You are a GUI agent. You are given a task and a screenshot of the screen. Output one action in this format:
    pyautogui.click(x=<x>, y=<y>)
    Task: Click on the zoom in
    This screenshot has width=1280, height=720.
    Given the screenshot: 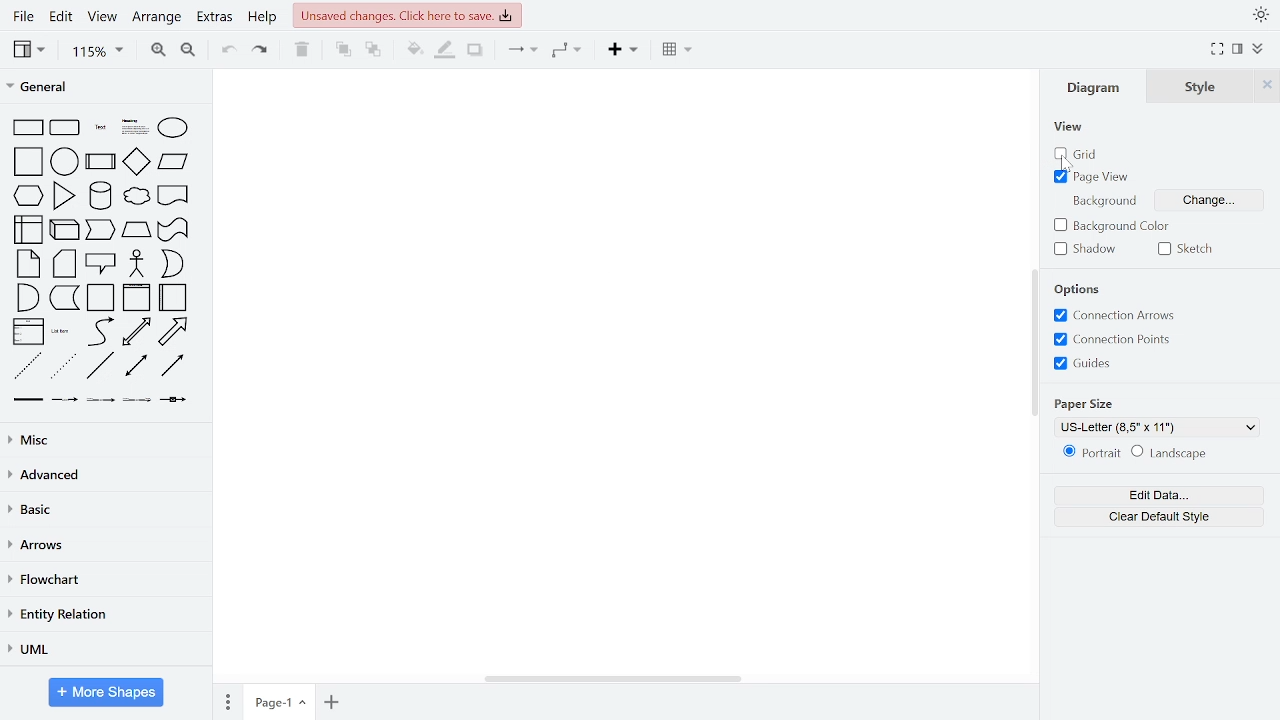 What is the action you would take?
    pyautogui.click(x=156, y=50)
    